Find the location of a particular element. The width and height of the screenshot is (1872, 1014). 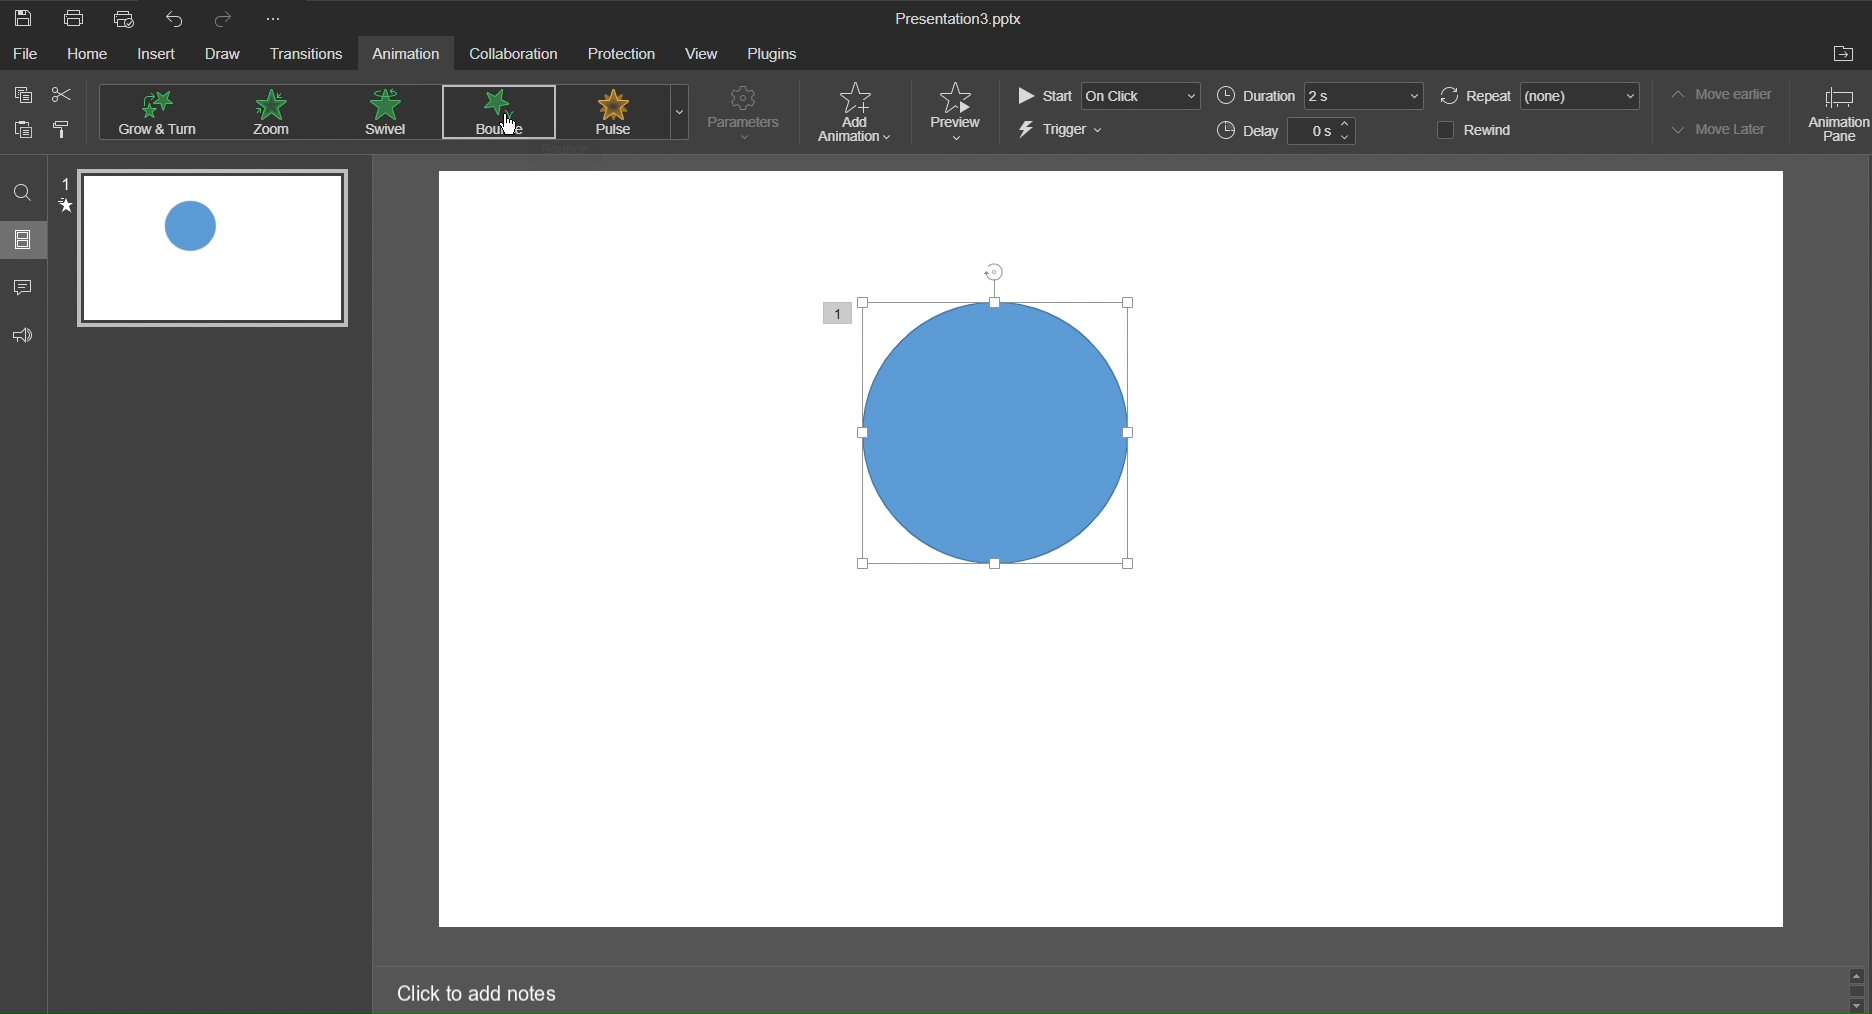

Transitions is located at coordinates (311, 57).